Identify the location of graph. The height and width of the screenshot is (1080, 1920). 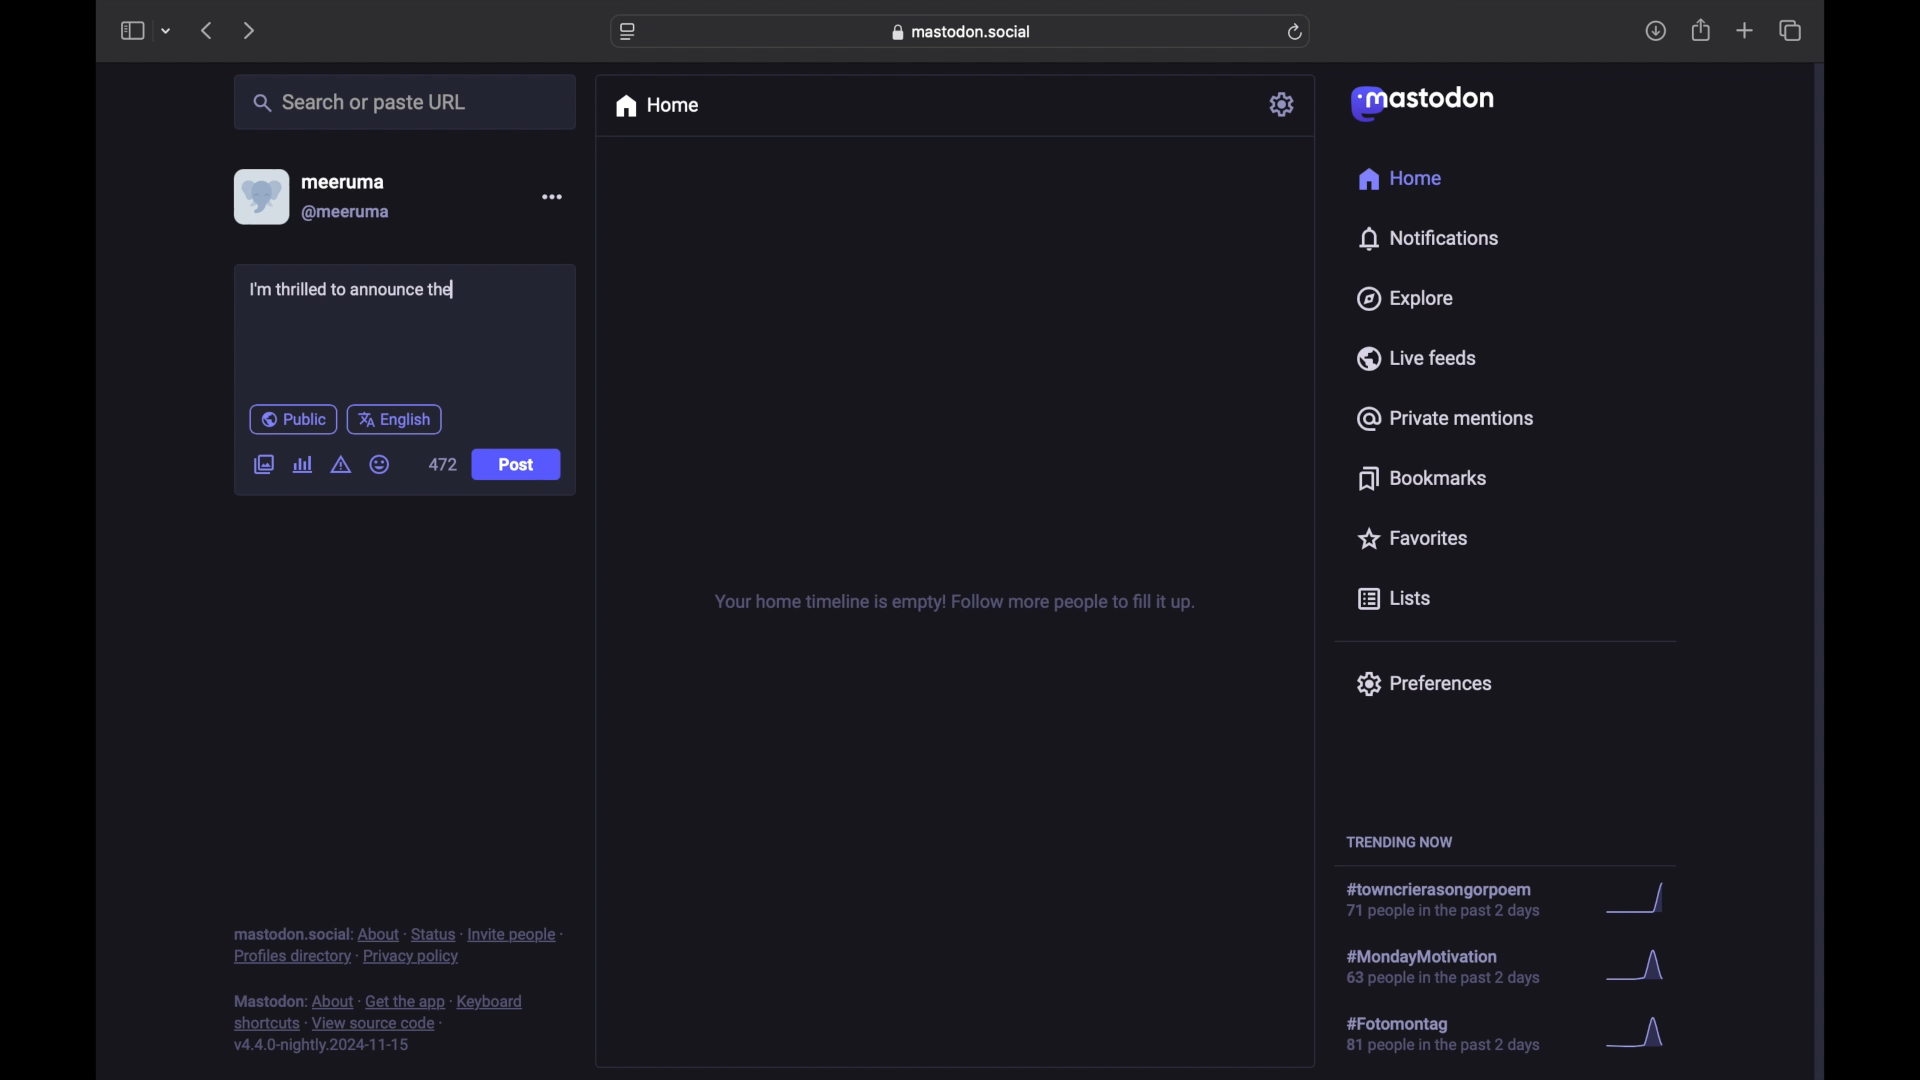
(1642, 1034).